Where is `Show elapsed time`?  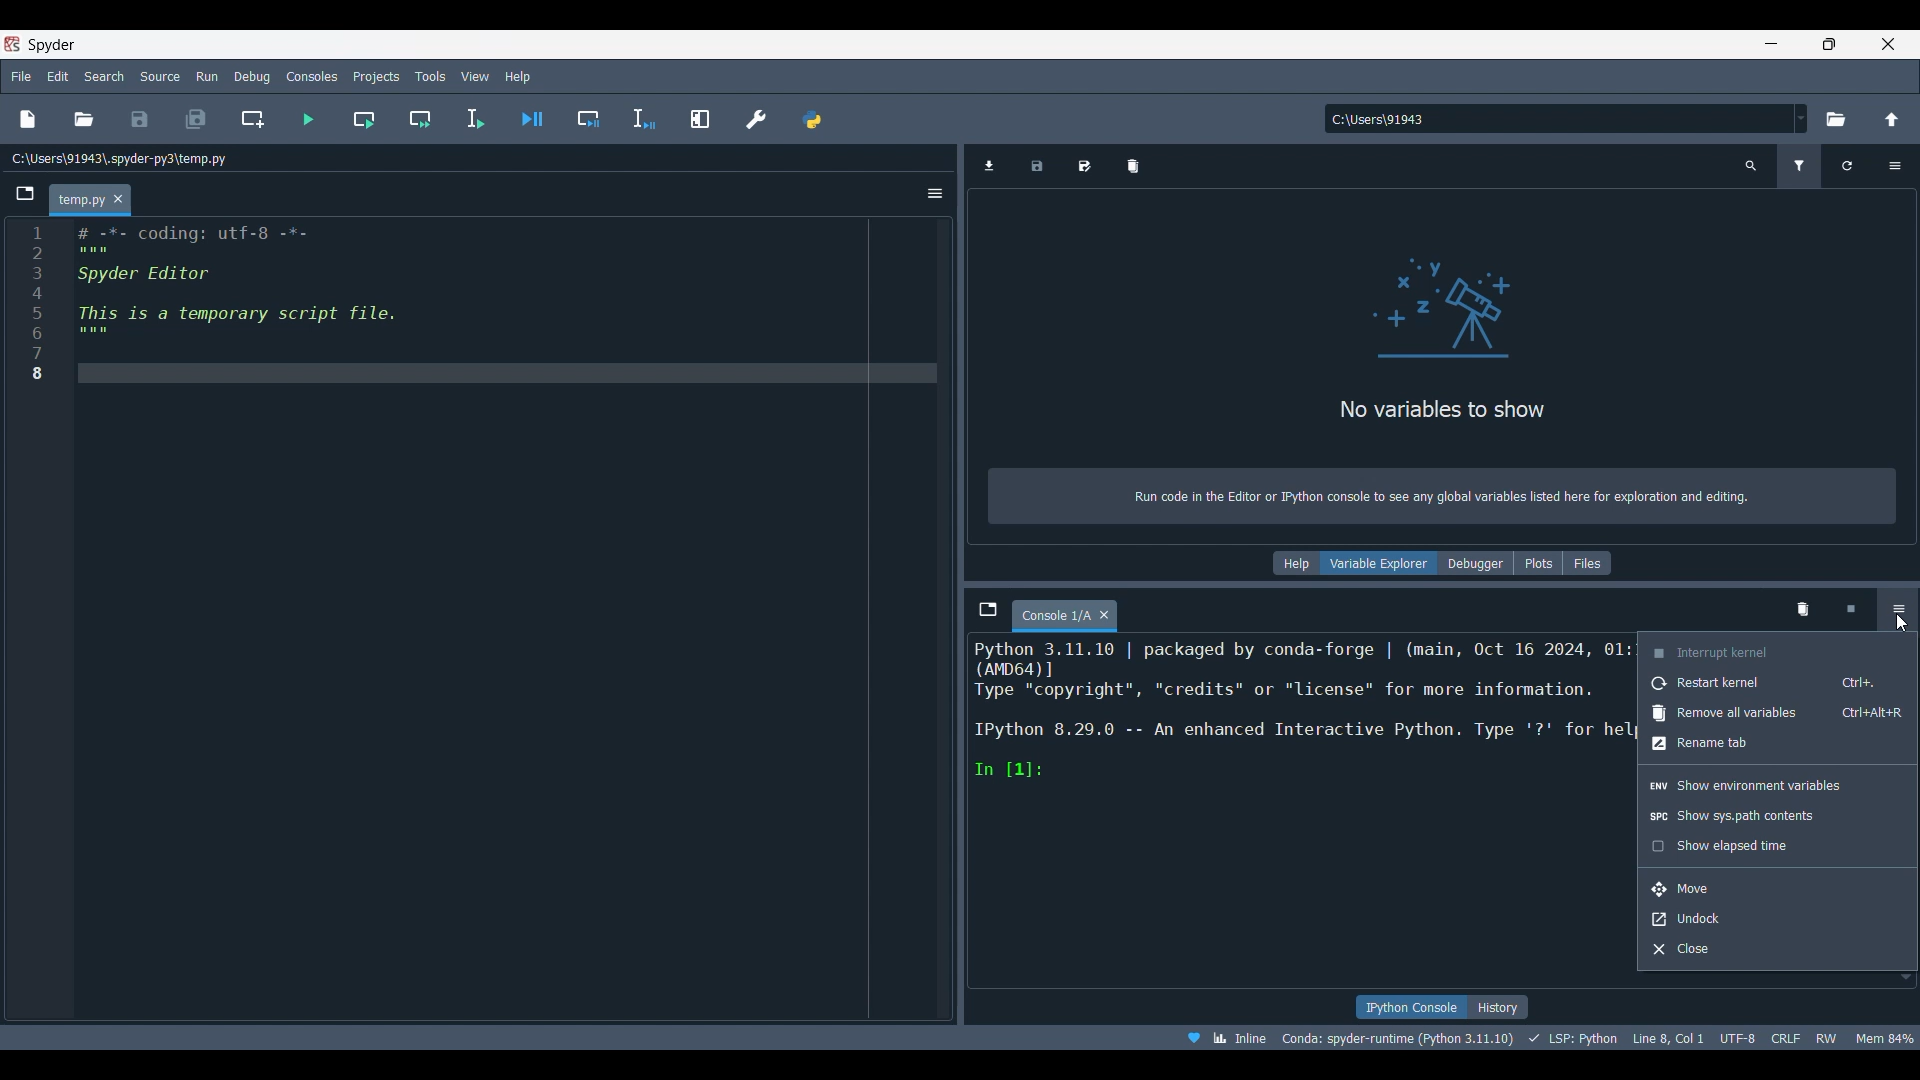
Show elapsed time is located at coordinates (1777, 846).